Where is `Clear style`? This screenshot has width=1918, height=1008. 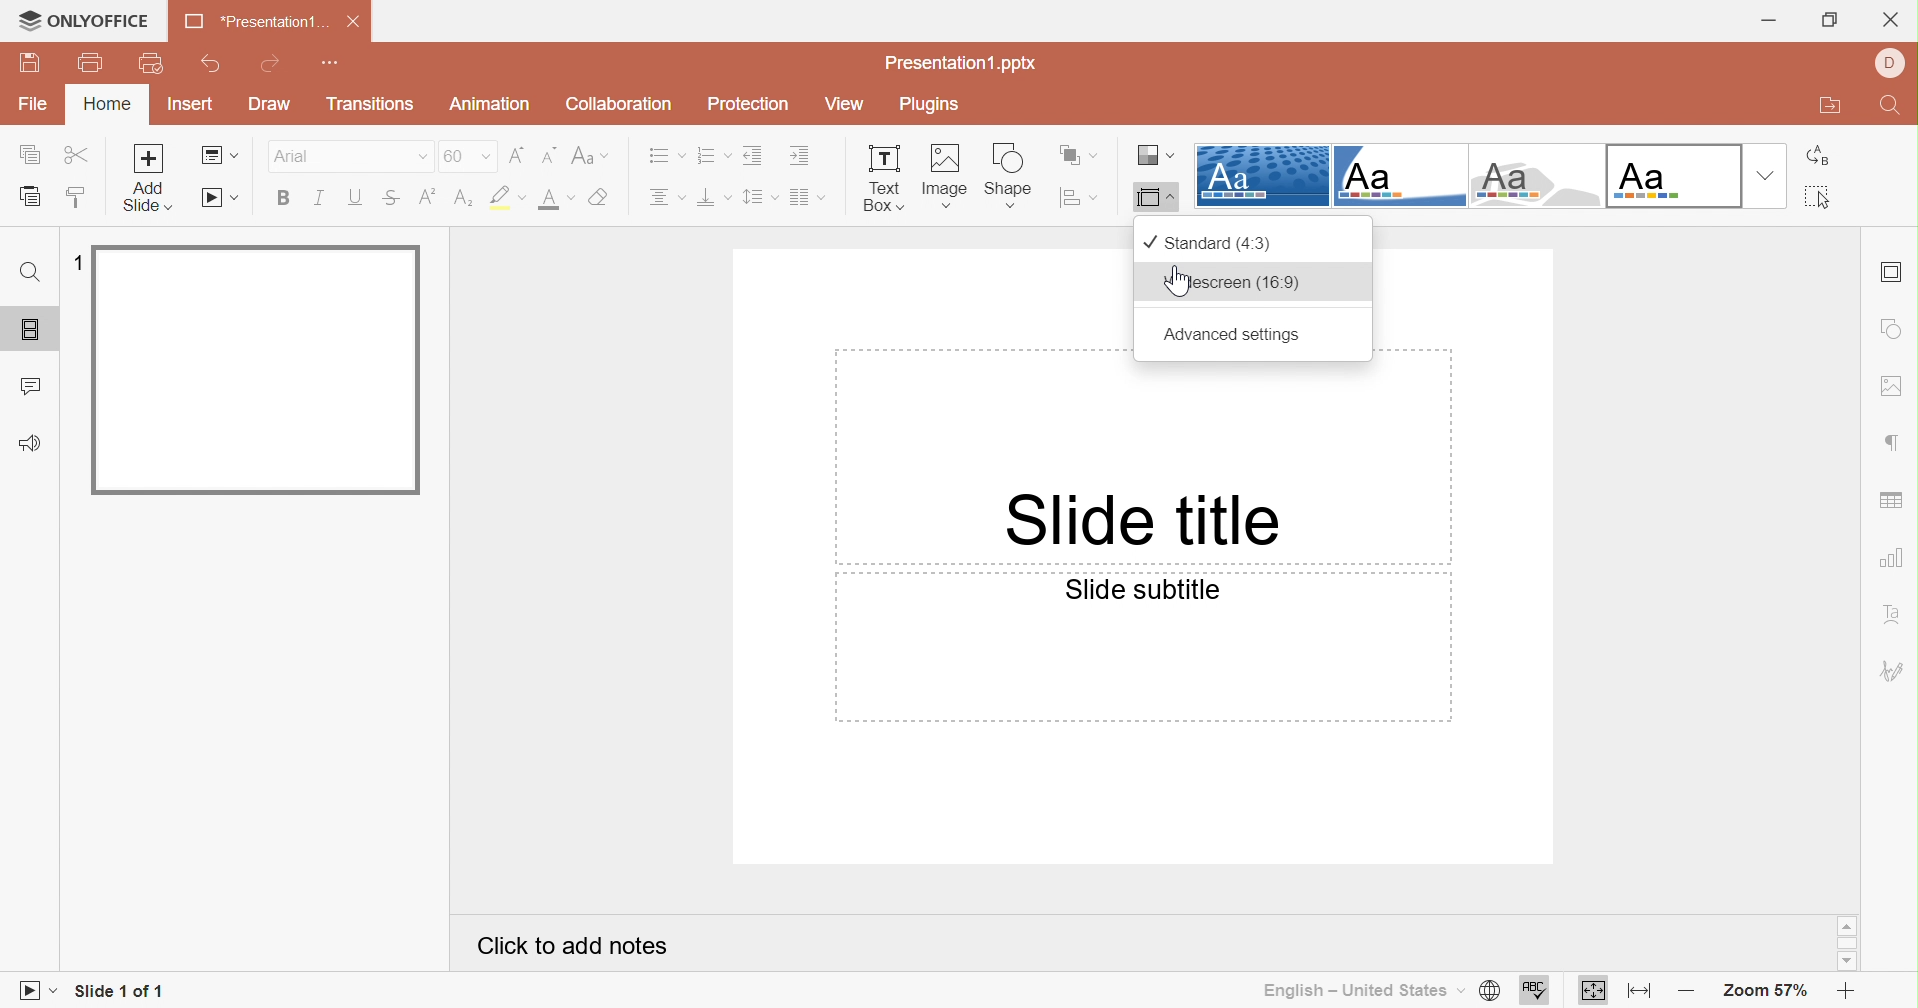
Clear style is located at coordinates (601, 195).